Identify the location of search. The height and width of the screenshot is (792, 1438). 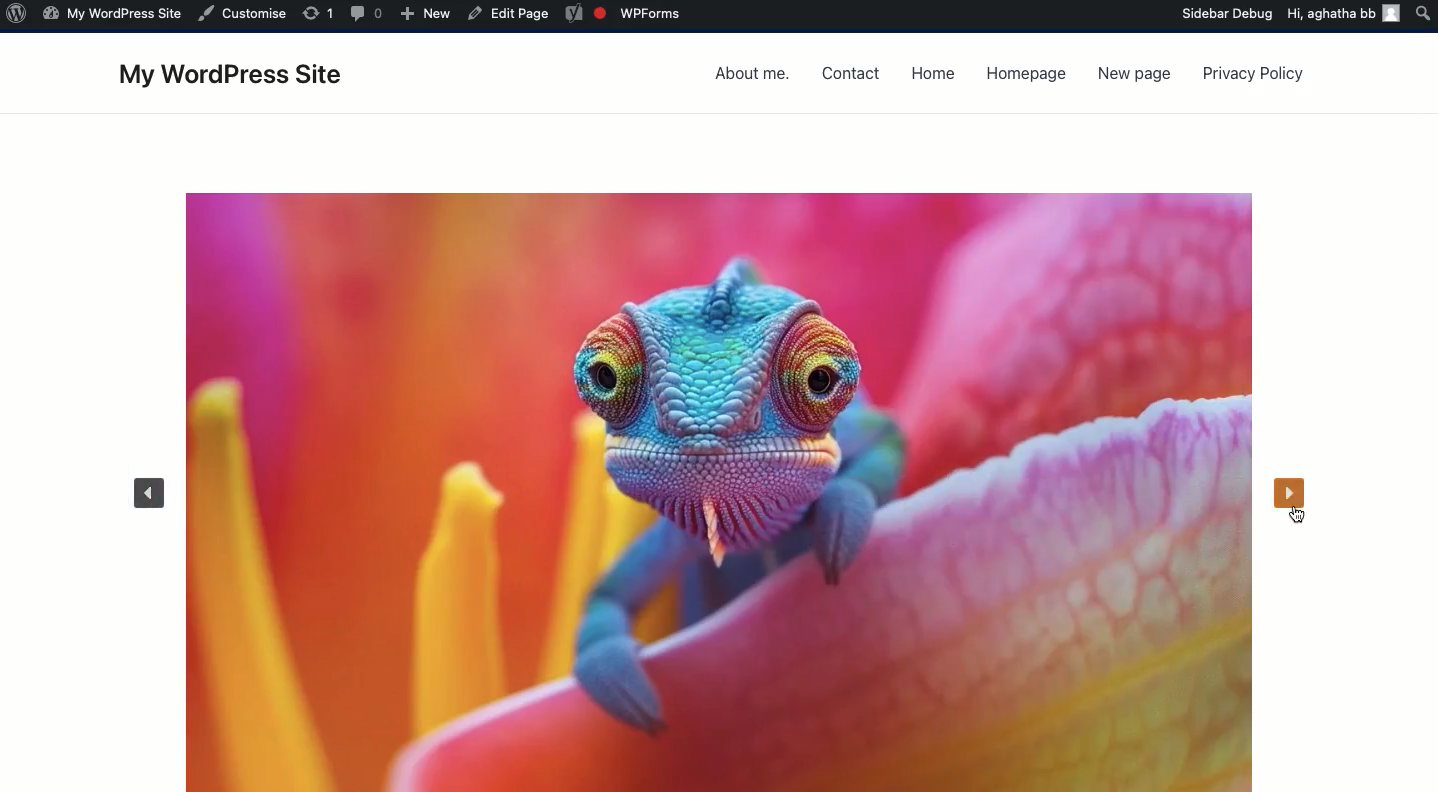
(1423, 14).